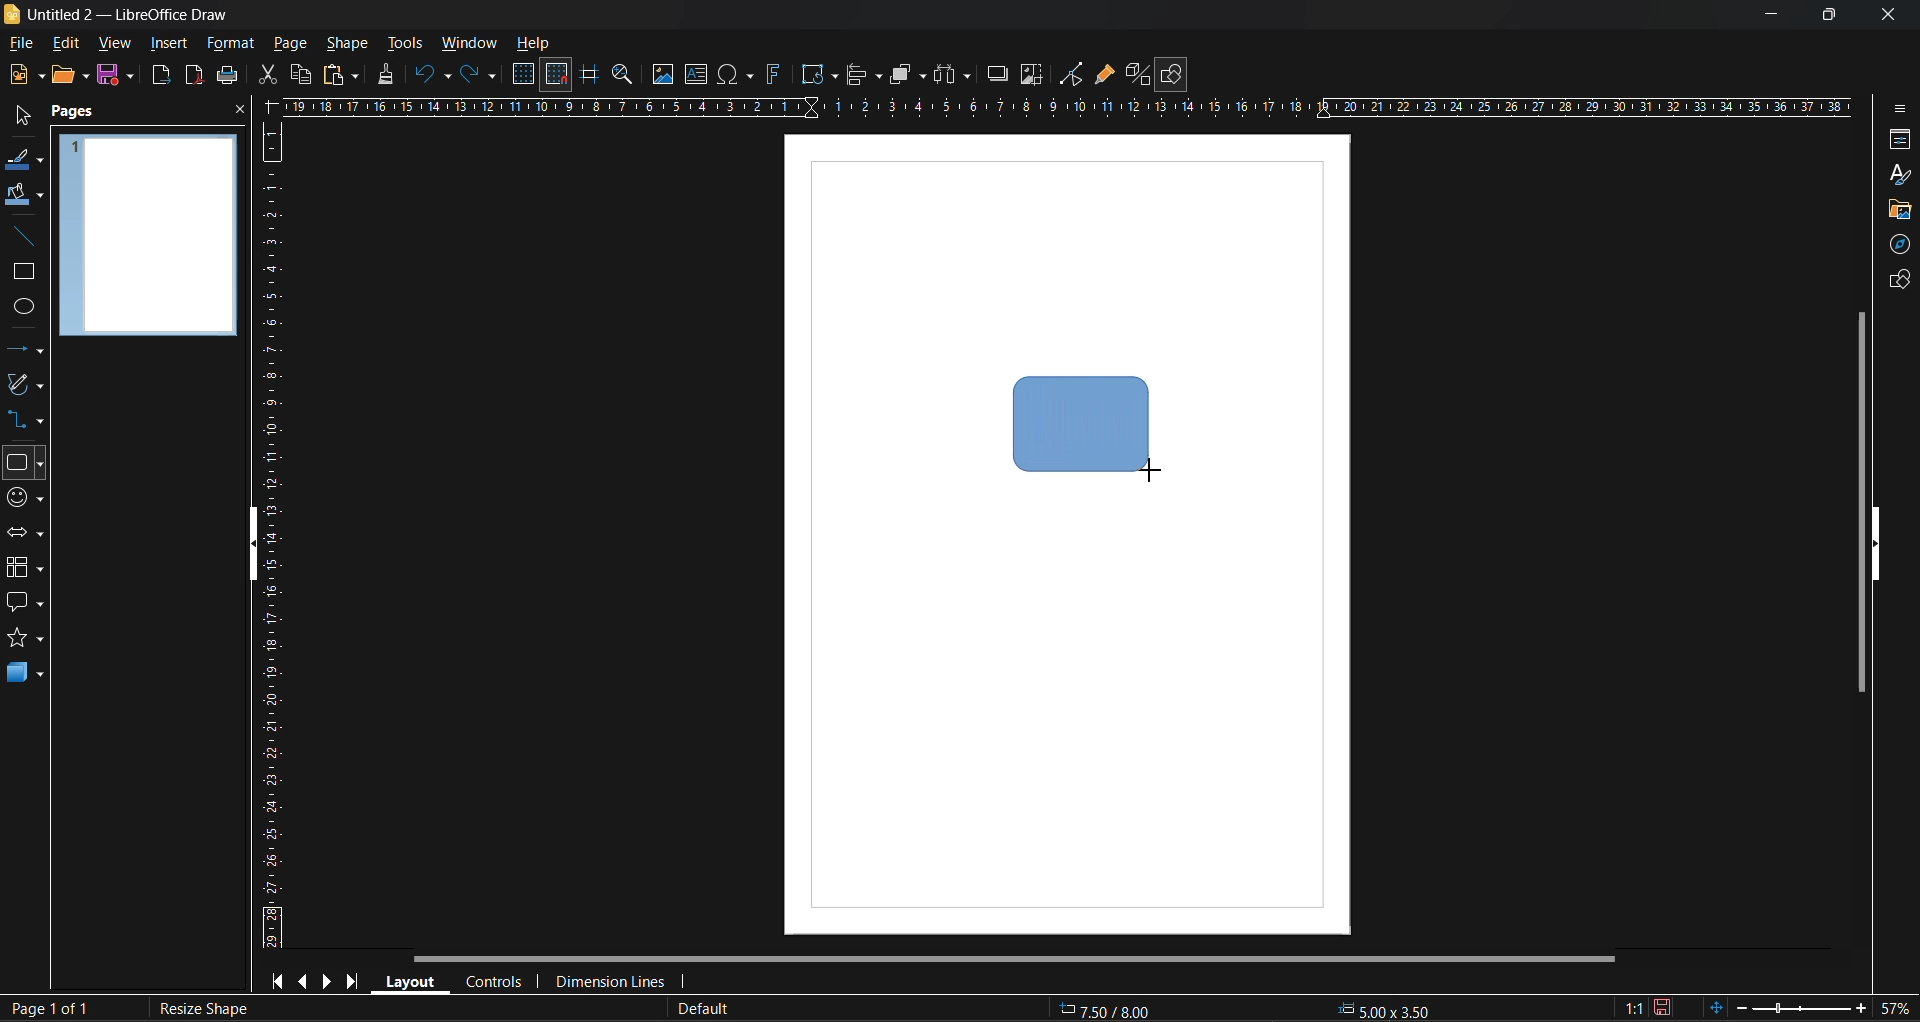 The width and height of the screenshot is (1920, 1022). Describe the element at coordinates (1135, 74) in the screenshot. I see `toggle extrusion` at that location.